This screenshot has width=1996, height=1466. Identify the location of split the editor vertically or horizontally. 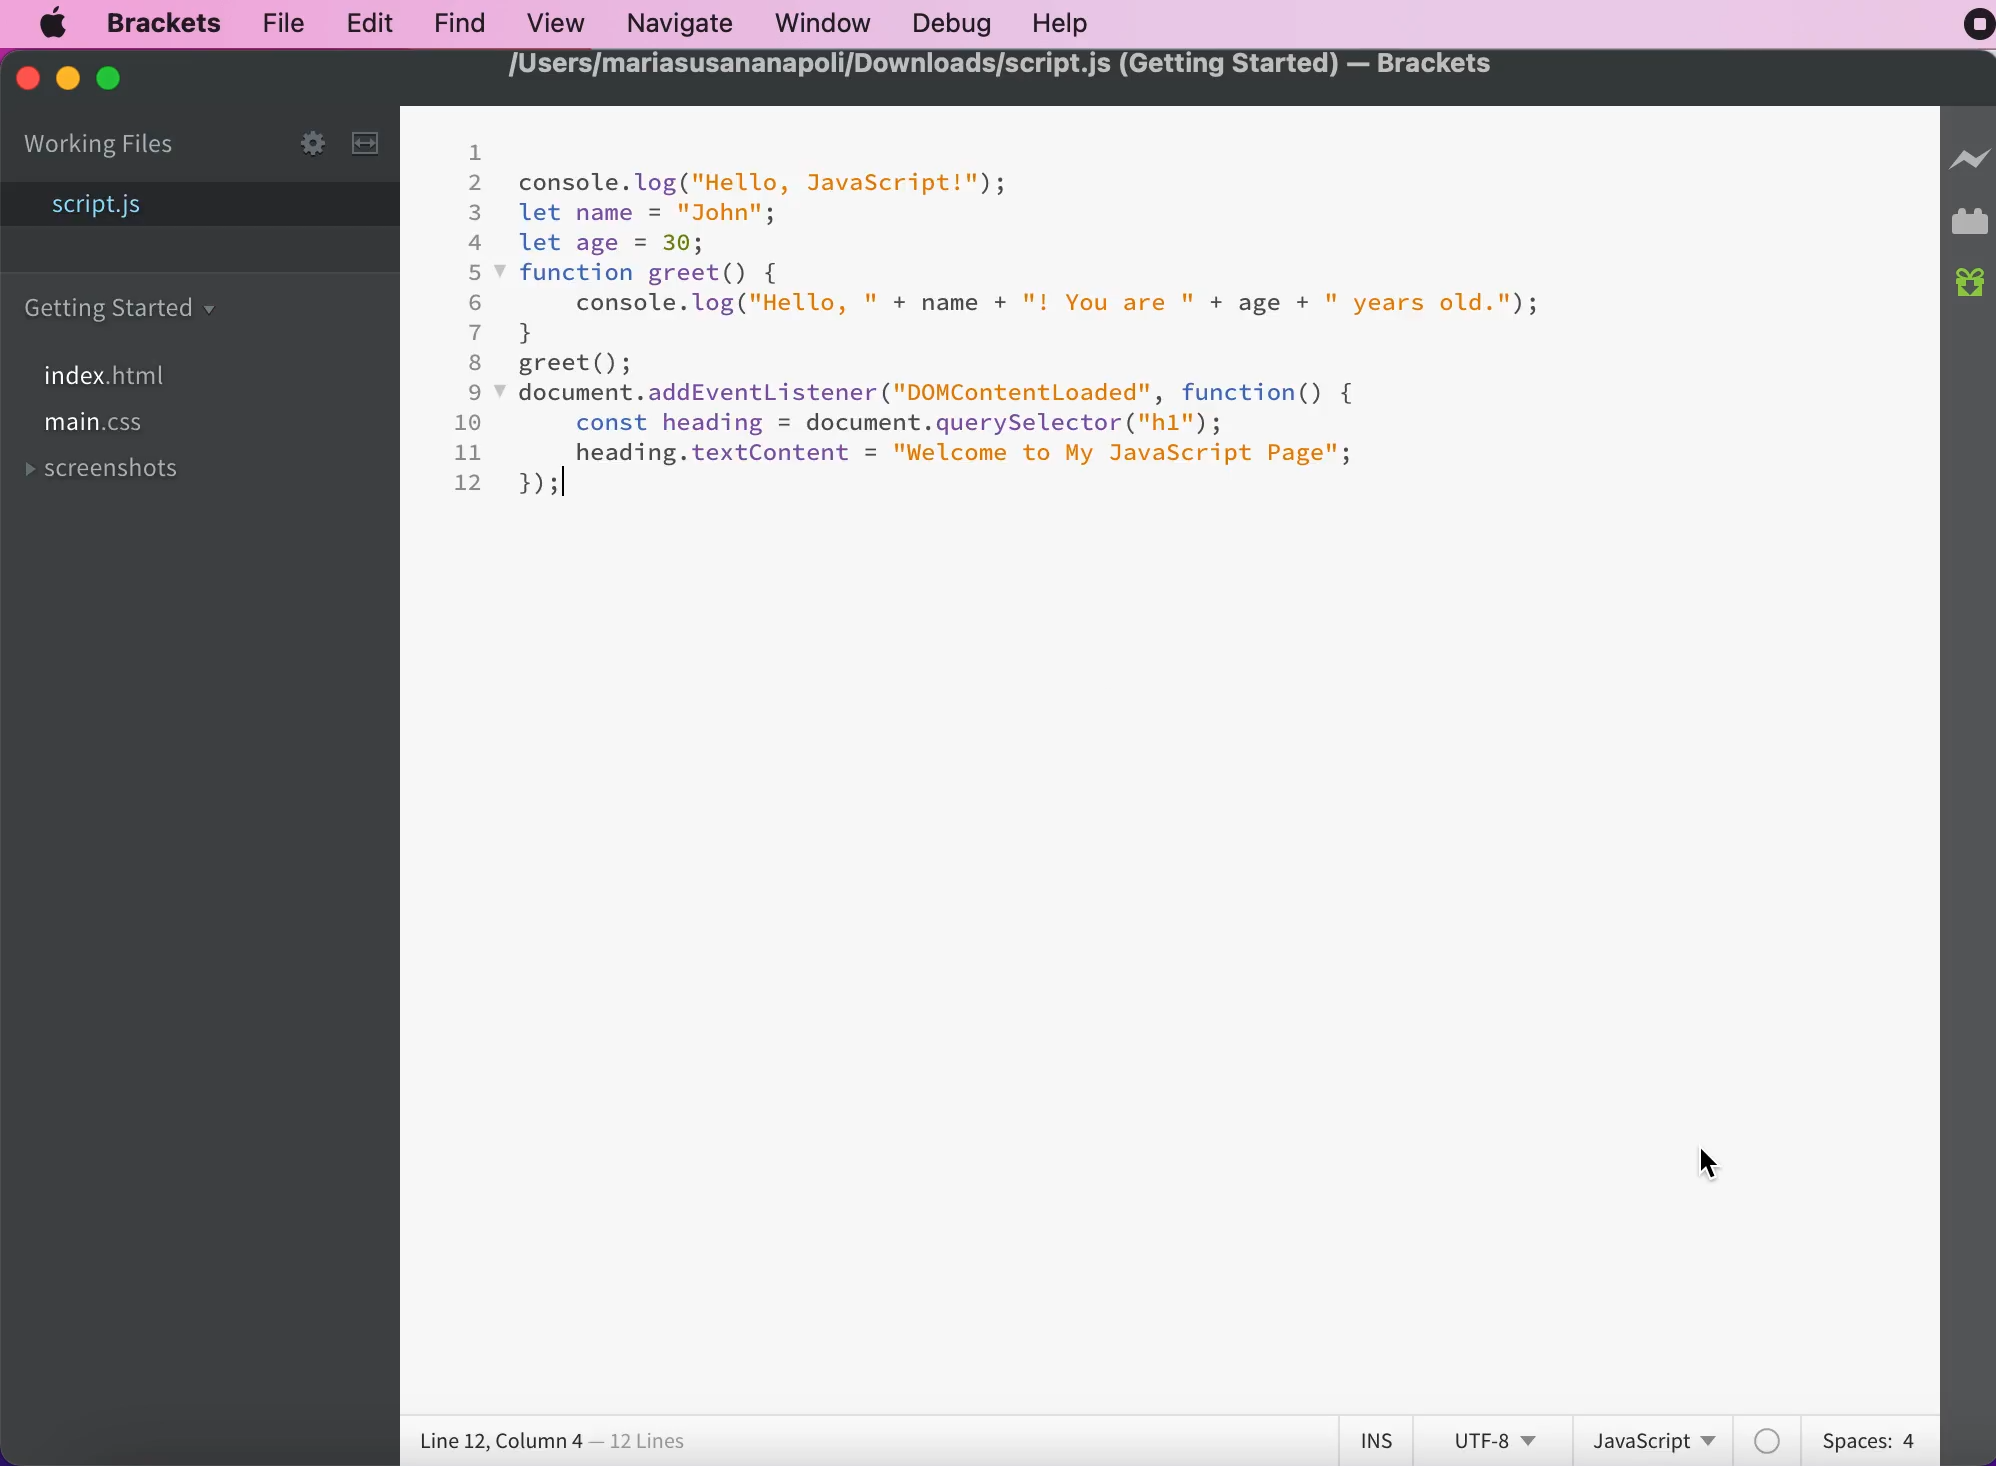
(371, 146).